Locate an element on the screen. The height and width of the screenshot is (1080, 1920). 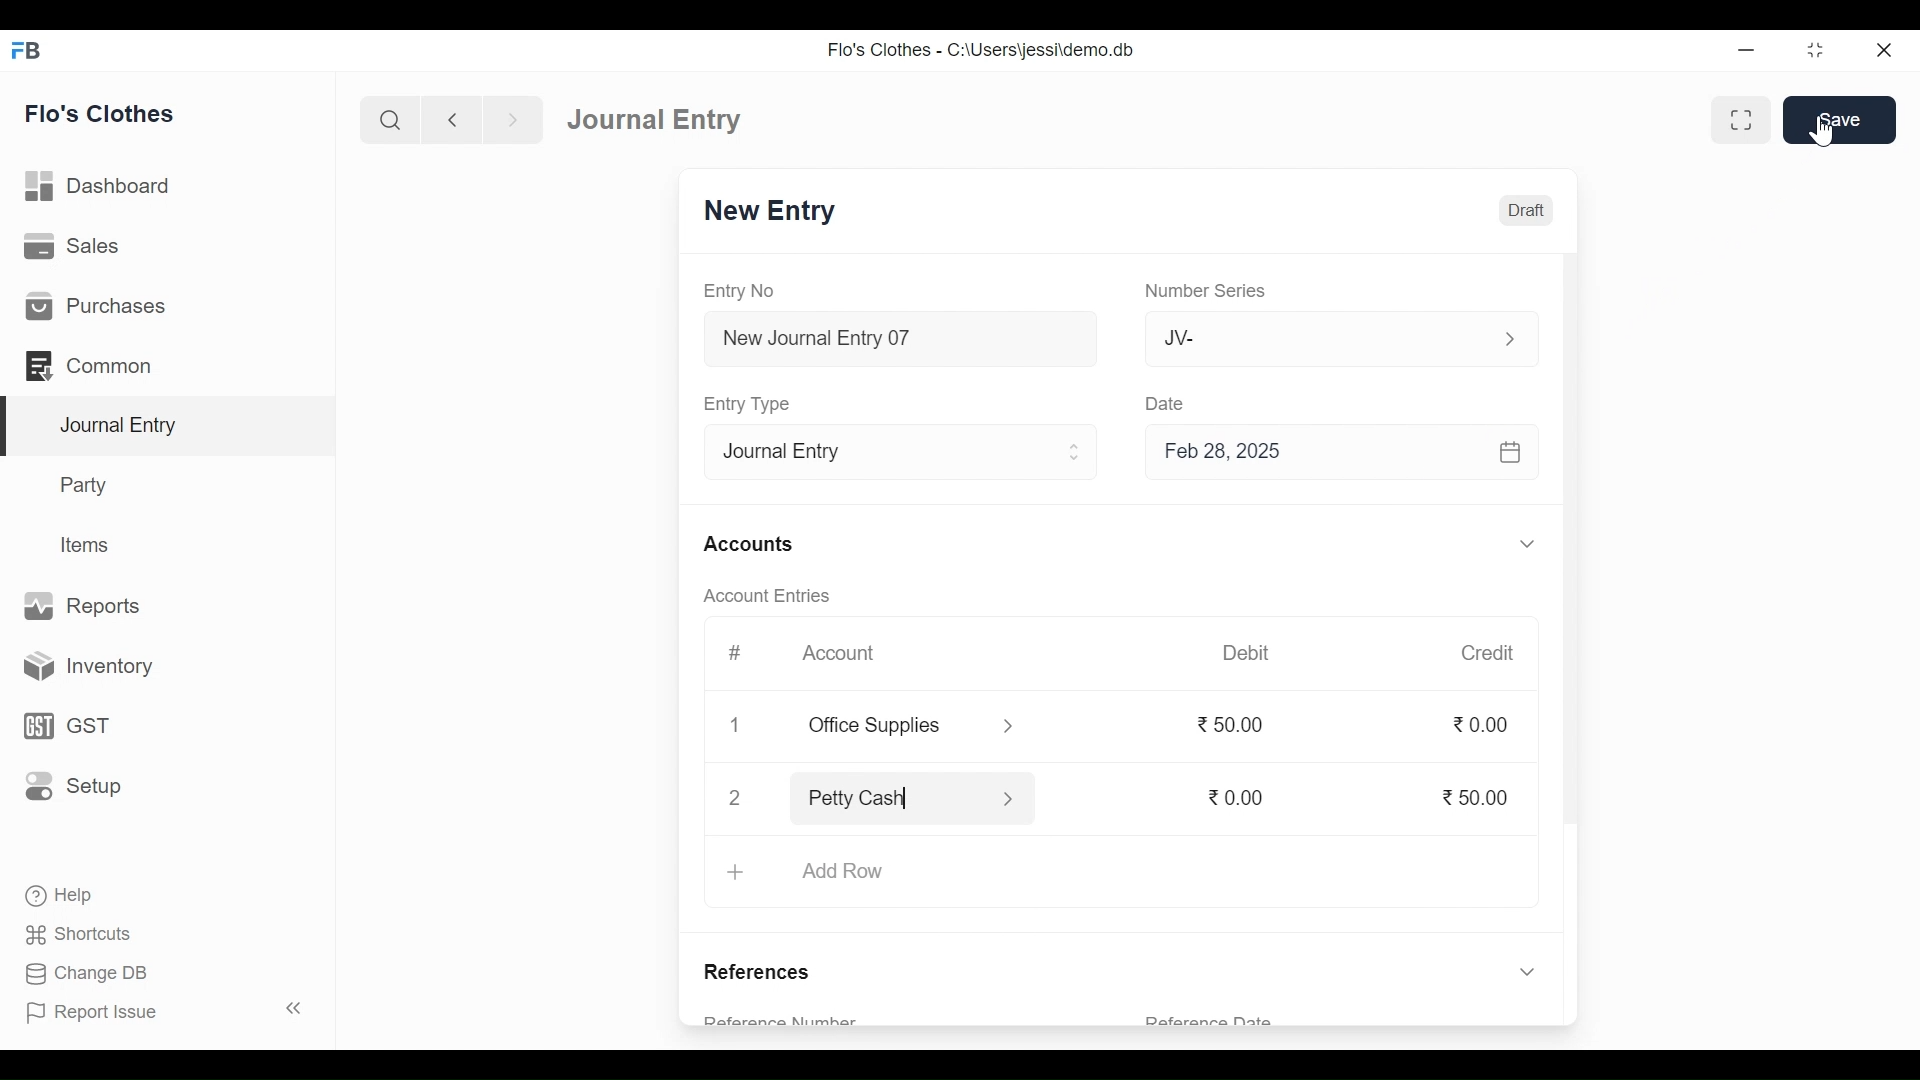
Account Entries is located at coordinates (766, 595).